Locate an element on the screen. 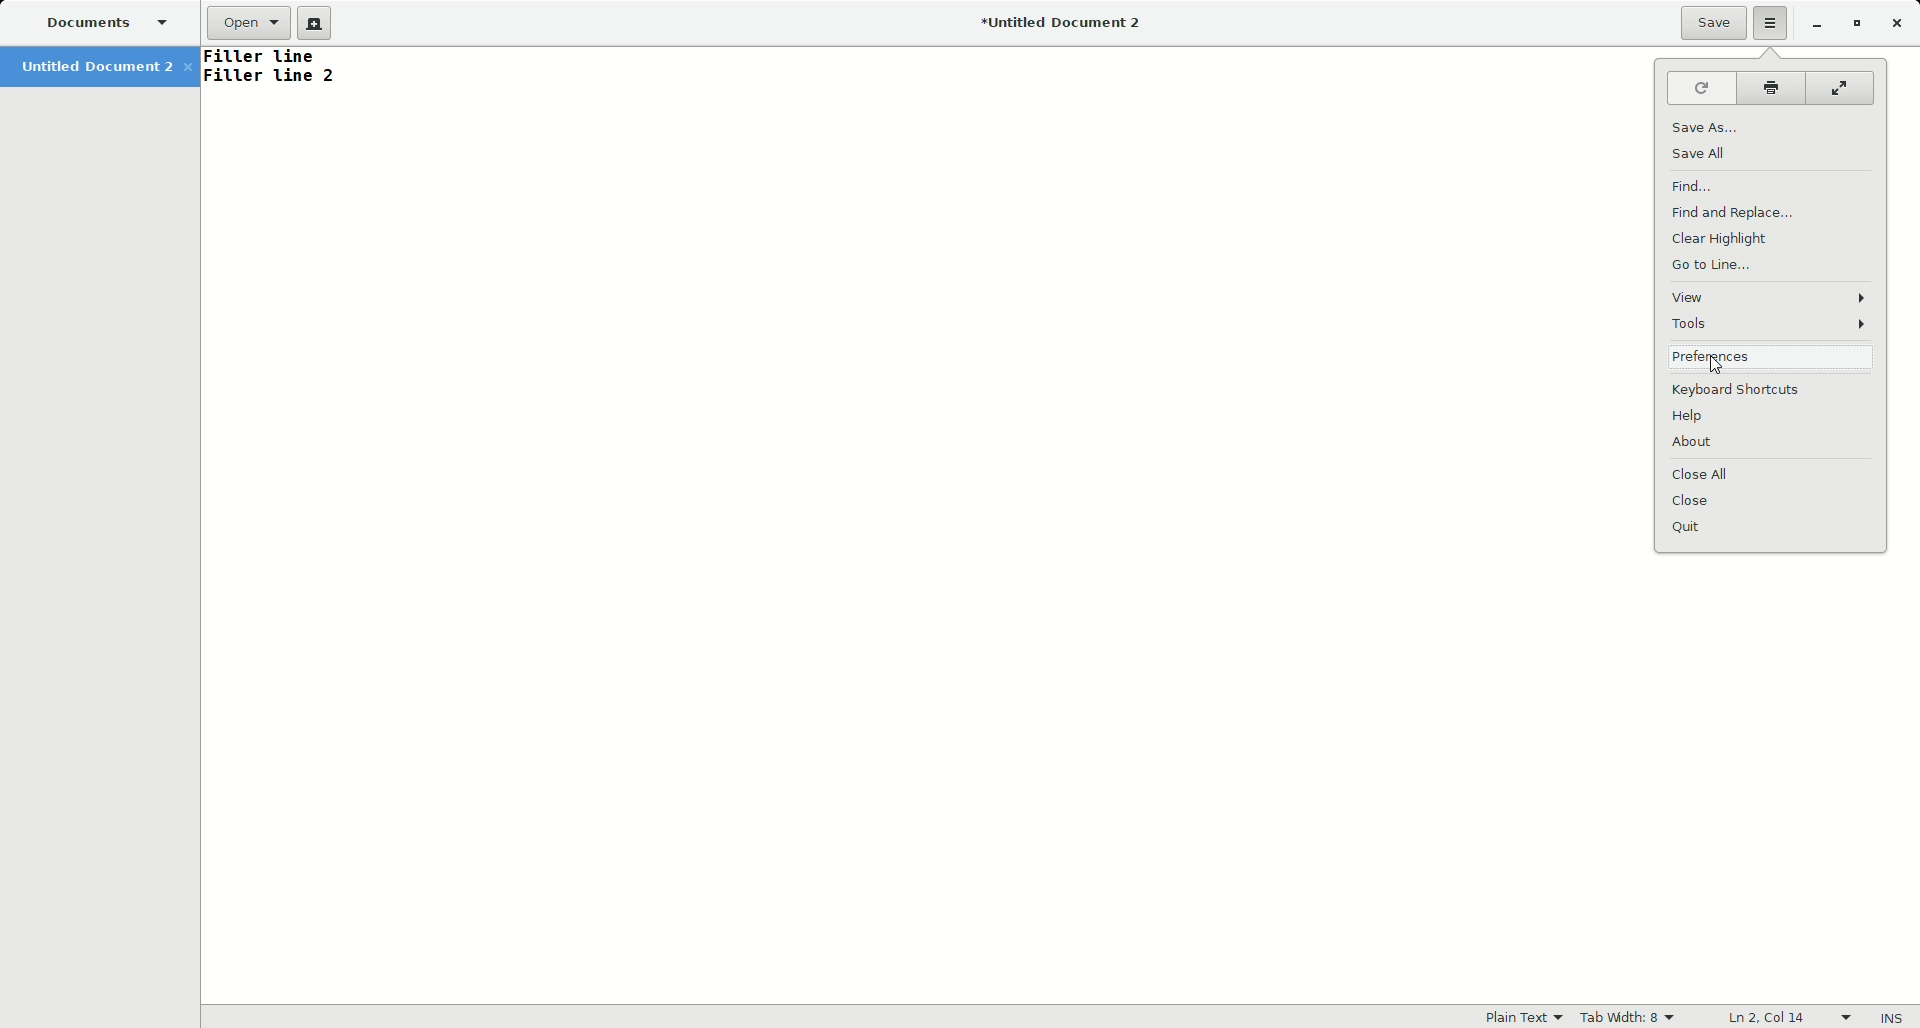 The image size is (1920, 1028). Documents is located at coordinates (113, 25).